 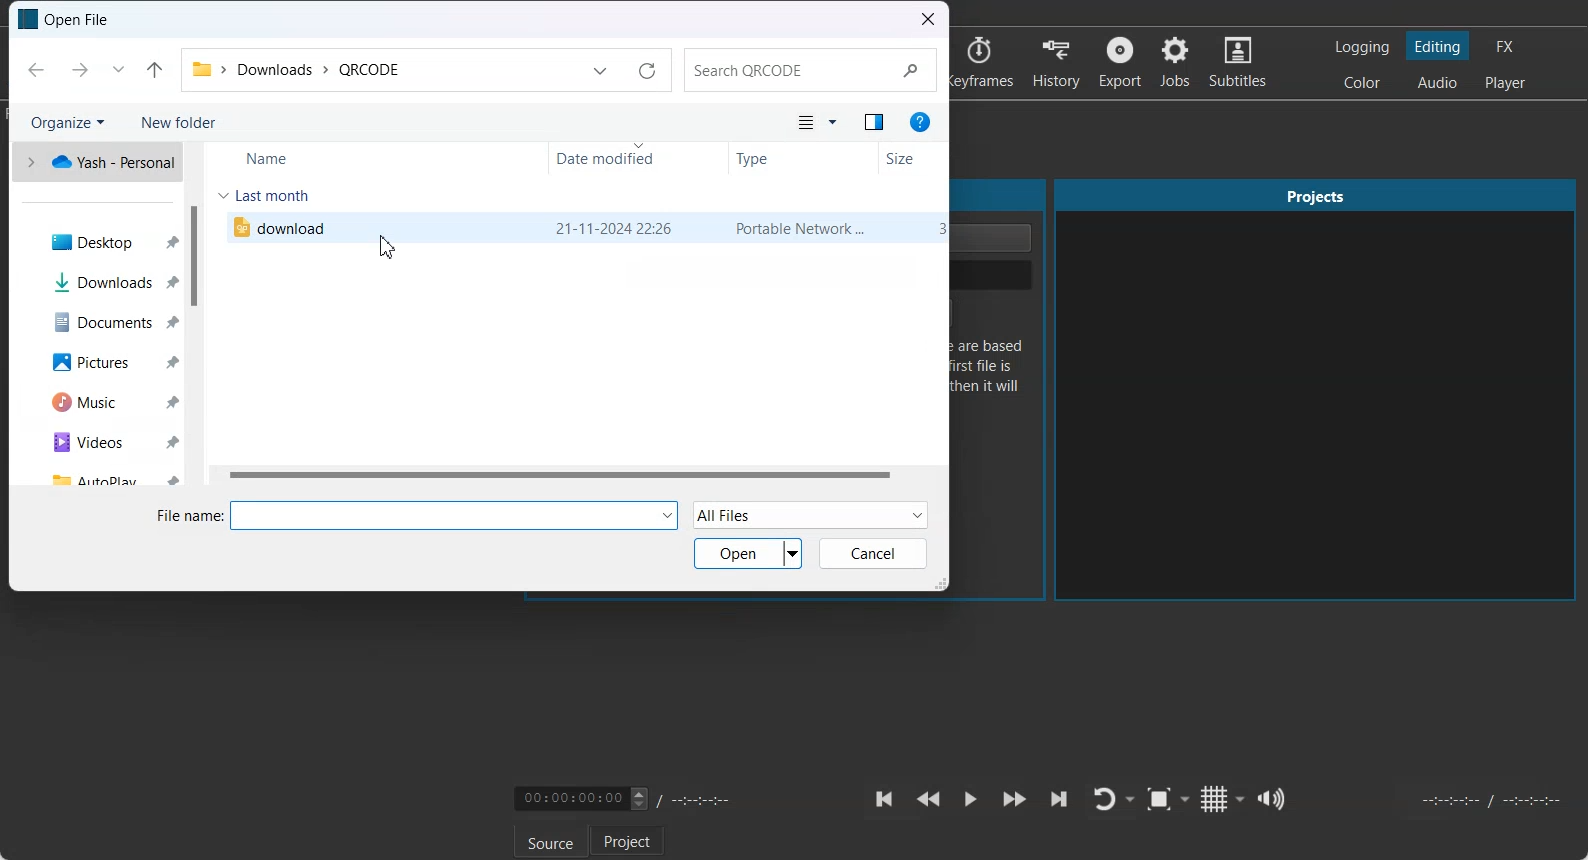 I want to click on Vertical Scroll bar, so click(x=196, y=258).